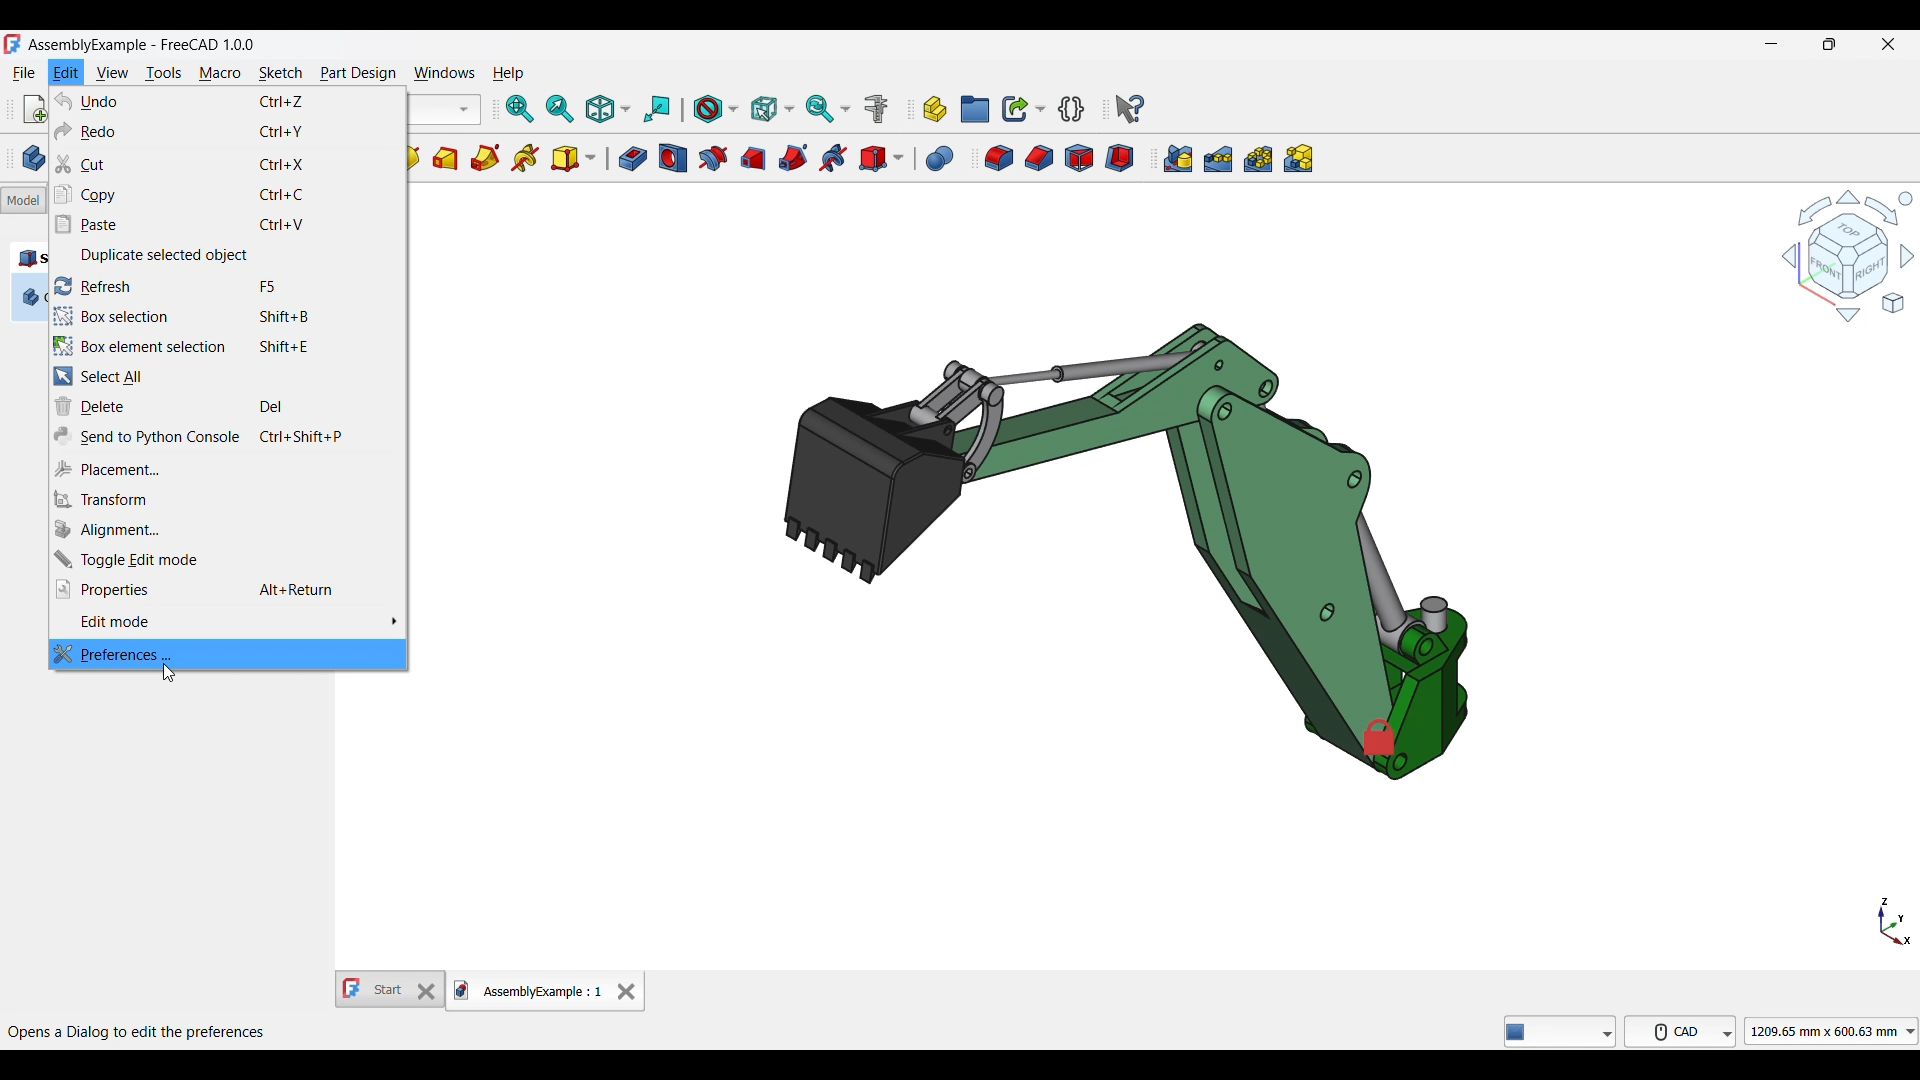 This screenshot has width=1920, height=1080. What do you see at coordinates (219, 74) in the screenshot?
I see `Macro menu` at bounding box center [219, 74].